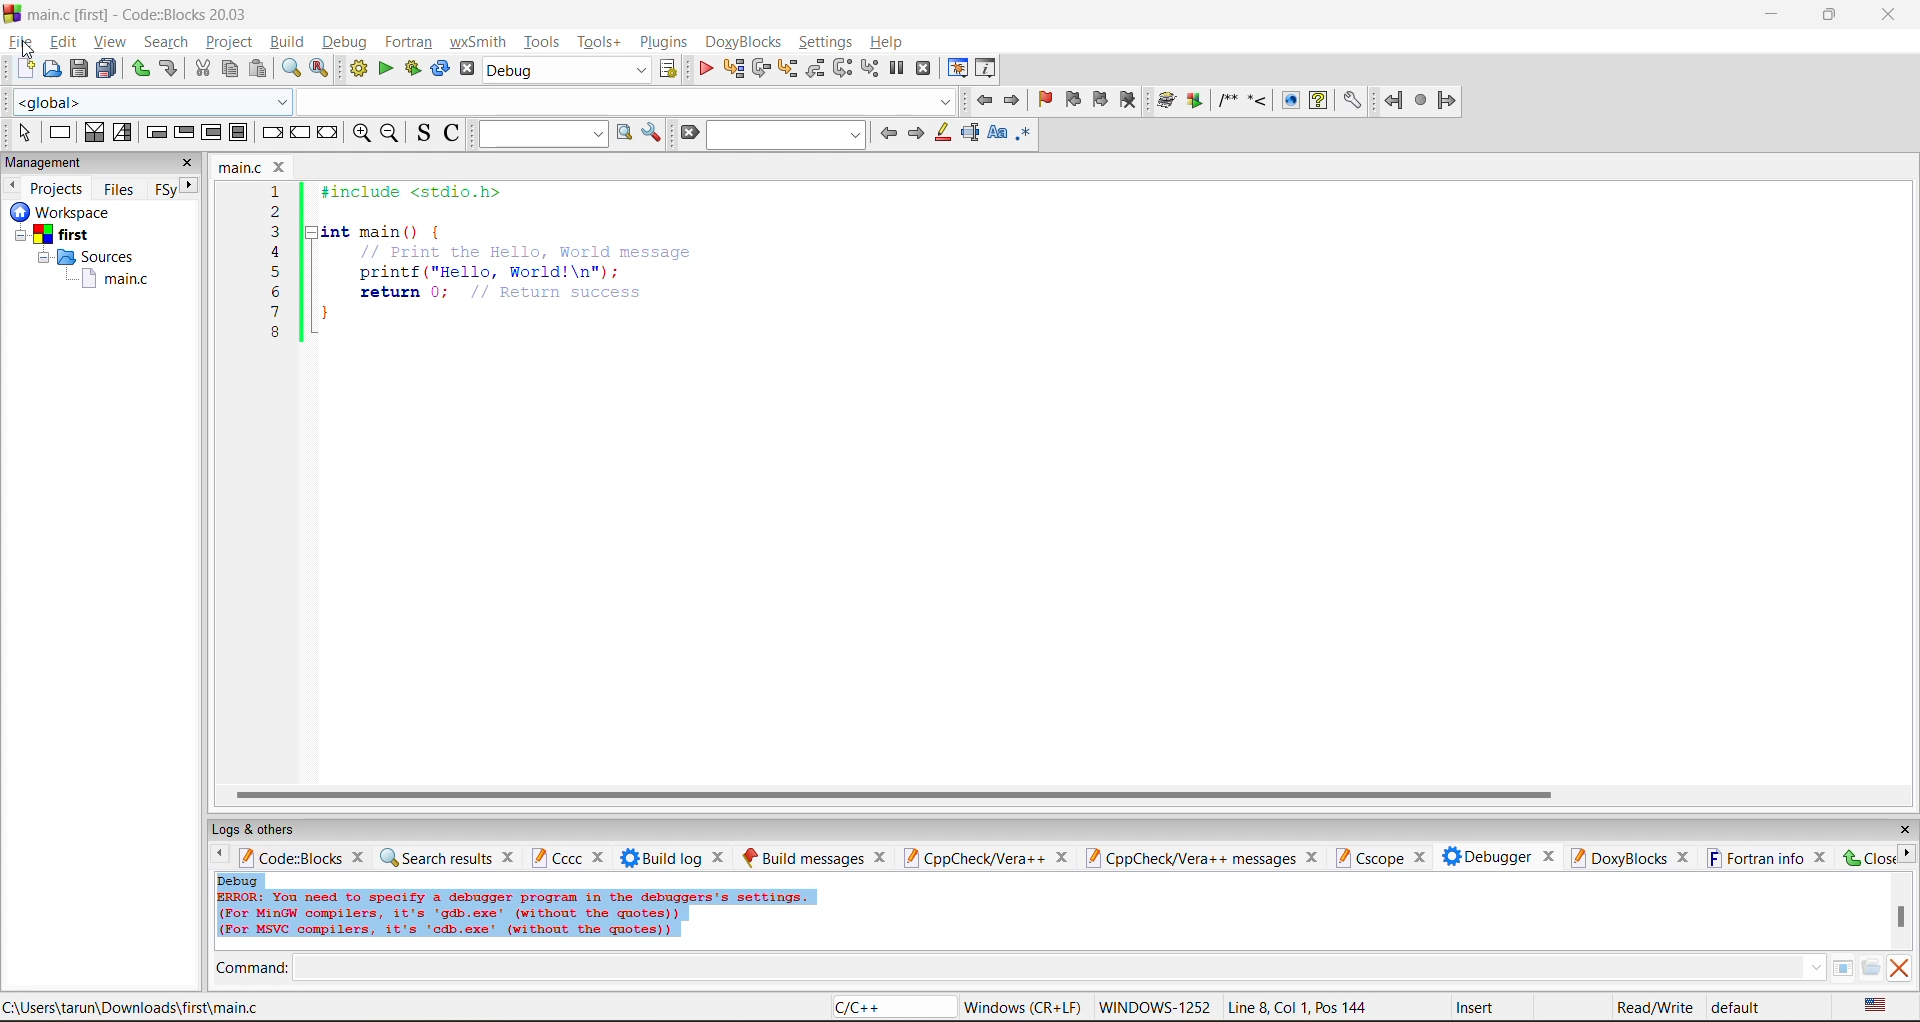 The height and width of the screenshot is (1022, 1920). I want to click on selection, so click(123, 133).